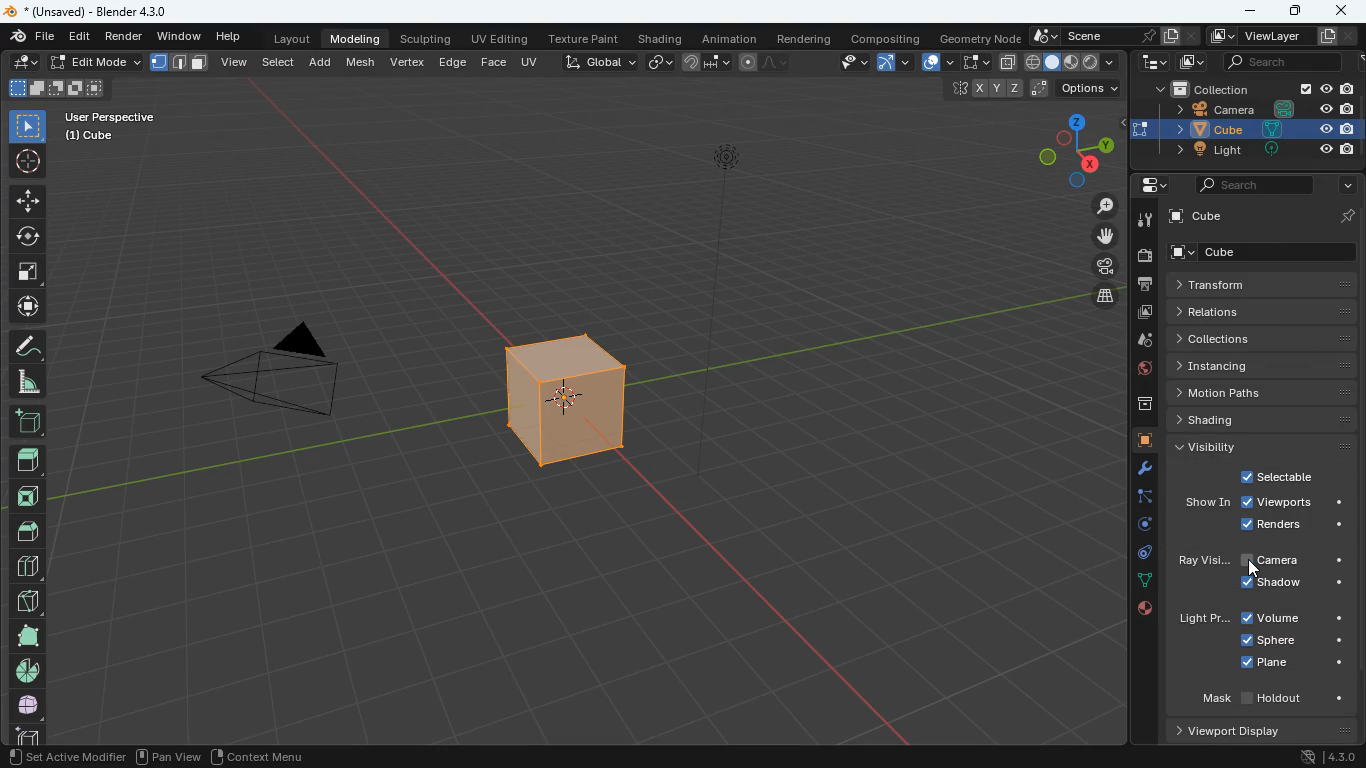 This screenshot has height=768, width=1366. Describe the element at coordinates (551, 404) in the screenshot. I see `cube` at that location.